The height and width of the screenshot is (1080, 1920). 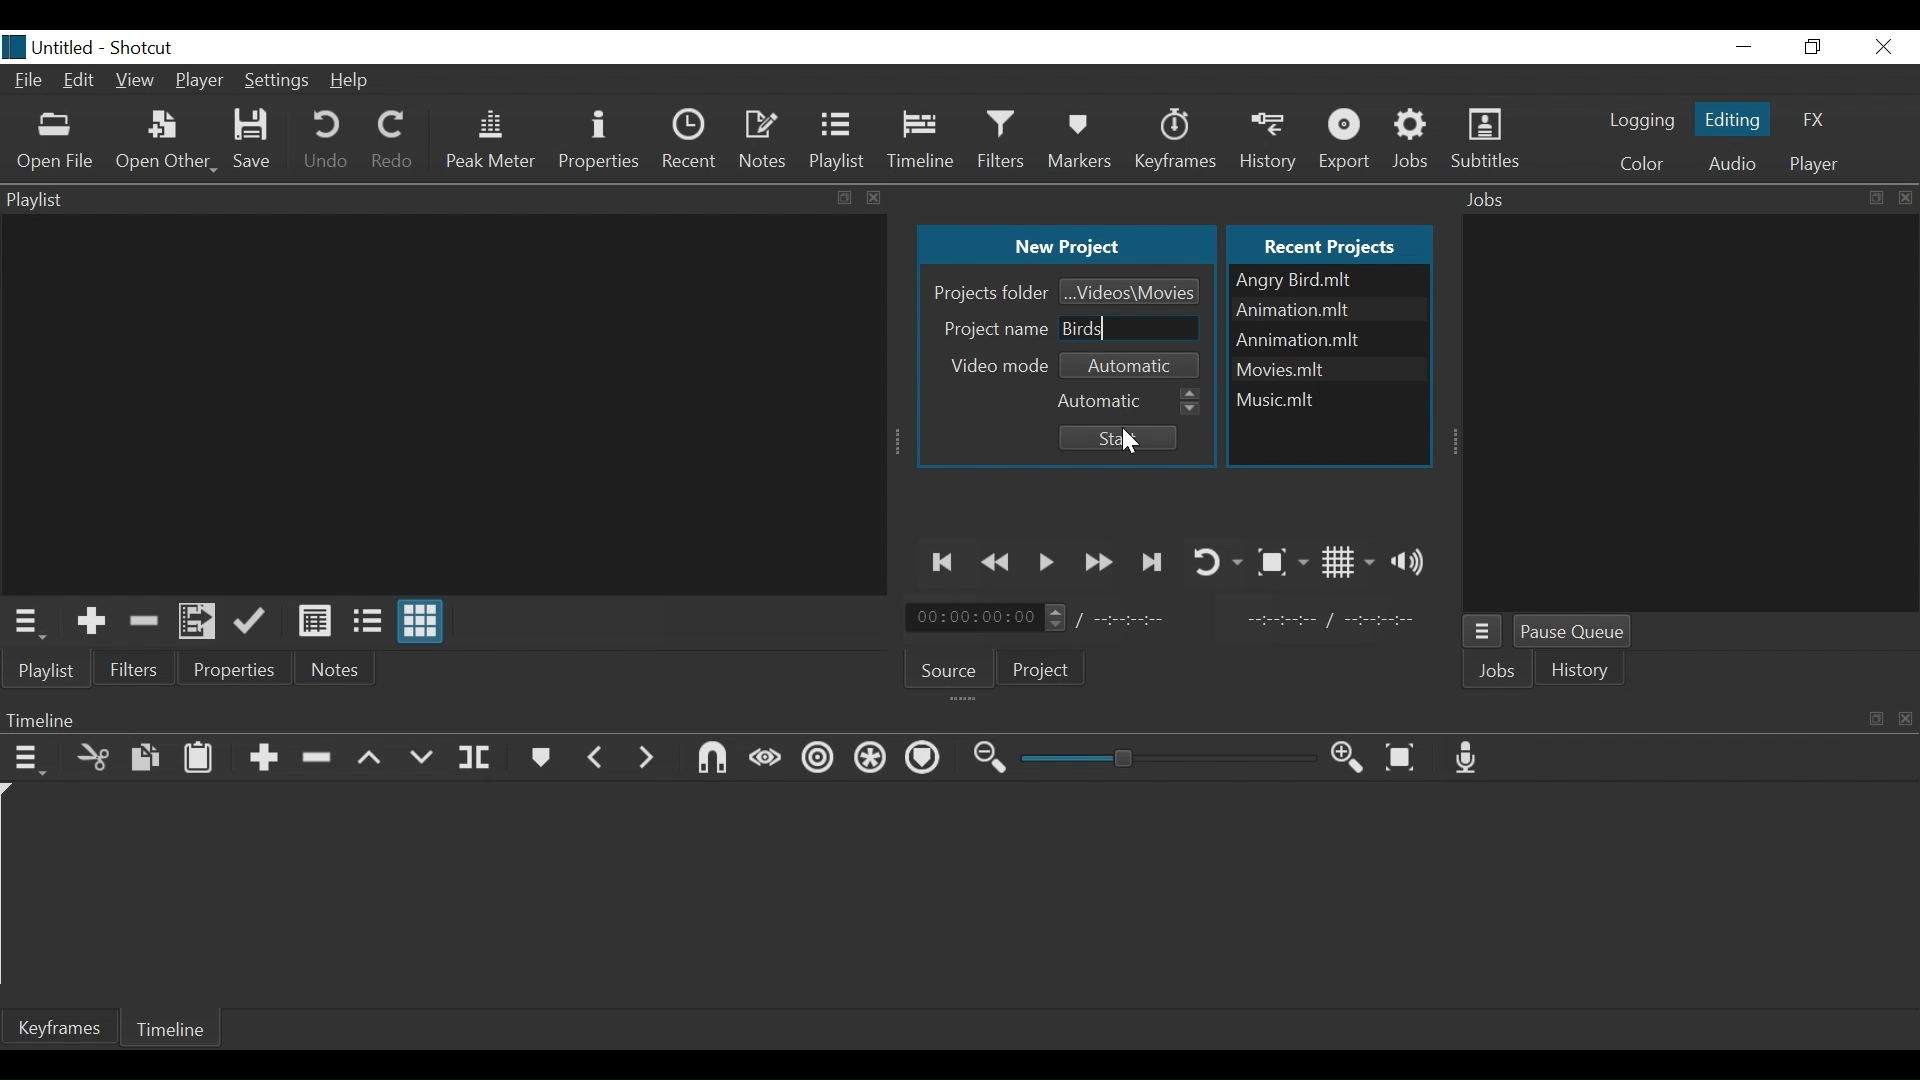 I want to click on Recent Projects, so click(x=1334, y=243).